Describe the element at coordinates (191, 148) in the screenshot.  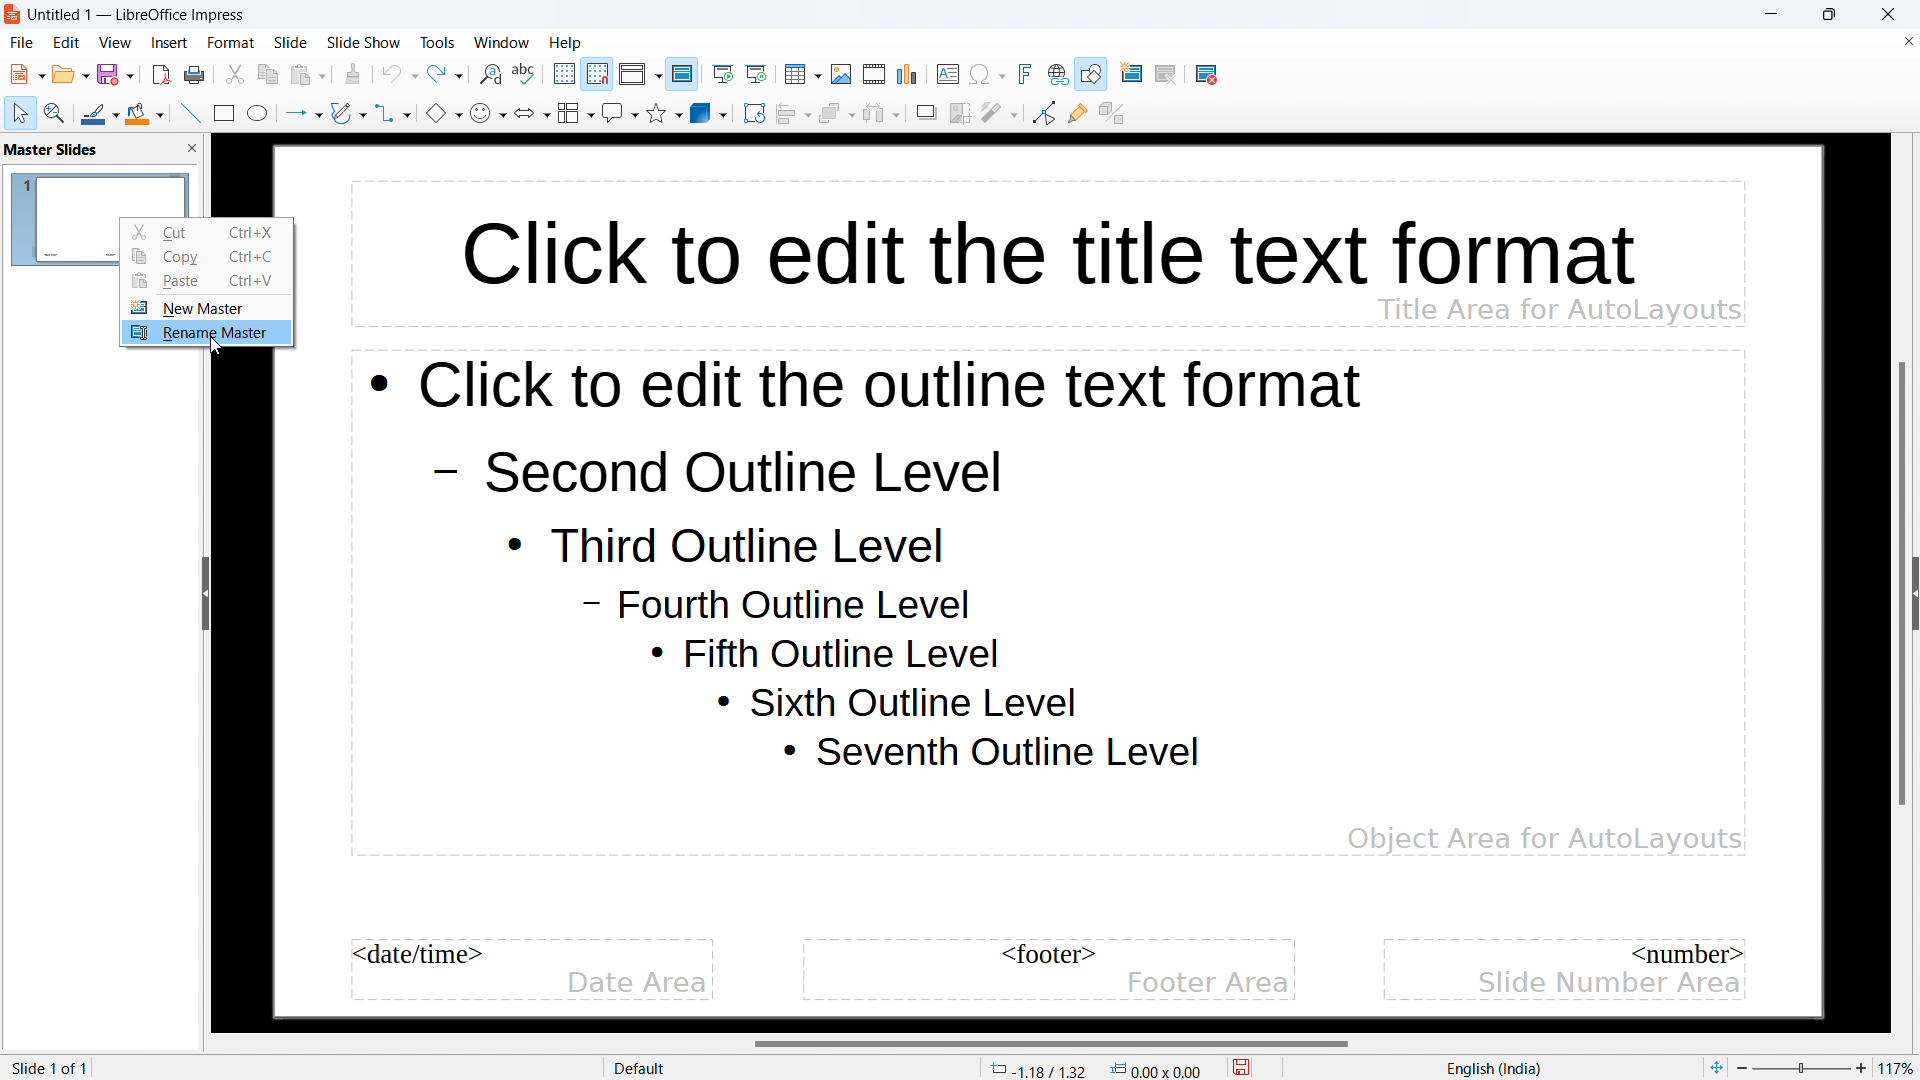
I see `close pane` at that location.